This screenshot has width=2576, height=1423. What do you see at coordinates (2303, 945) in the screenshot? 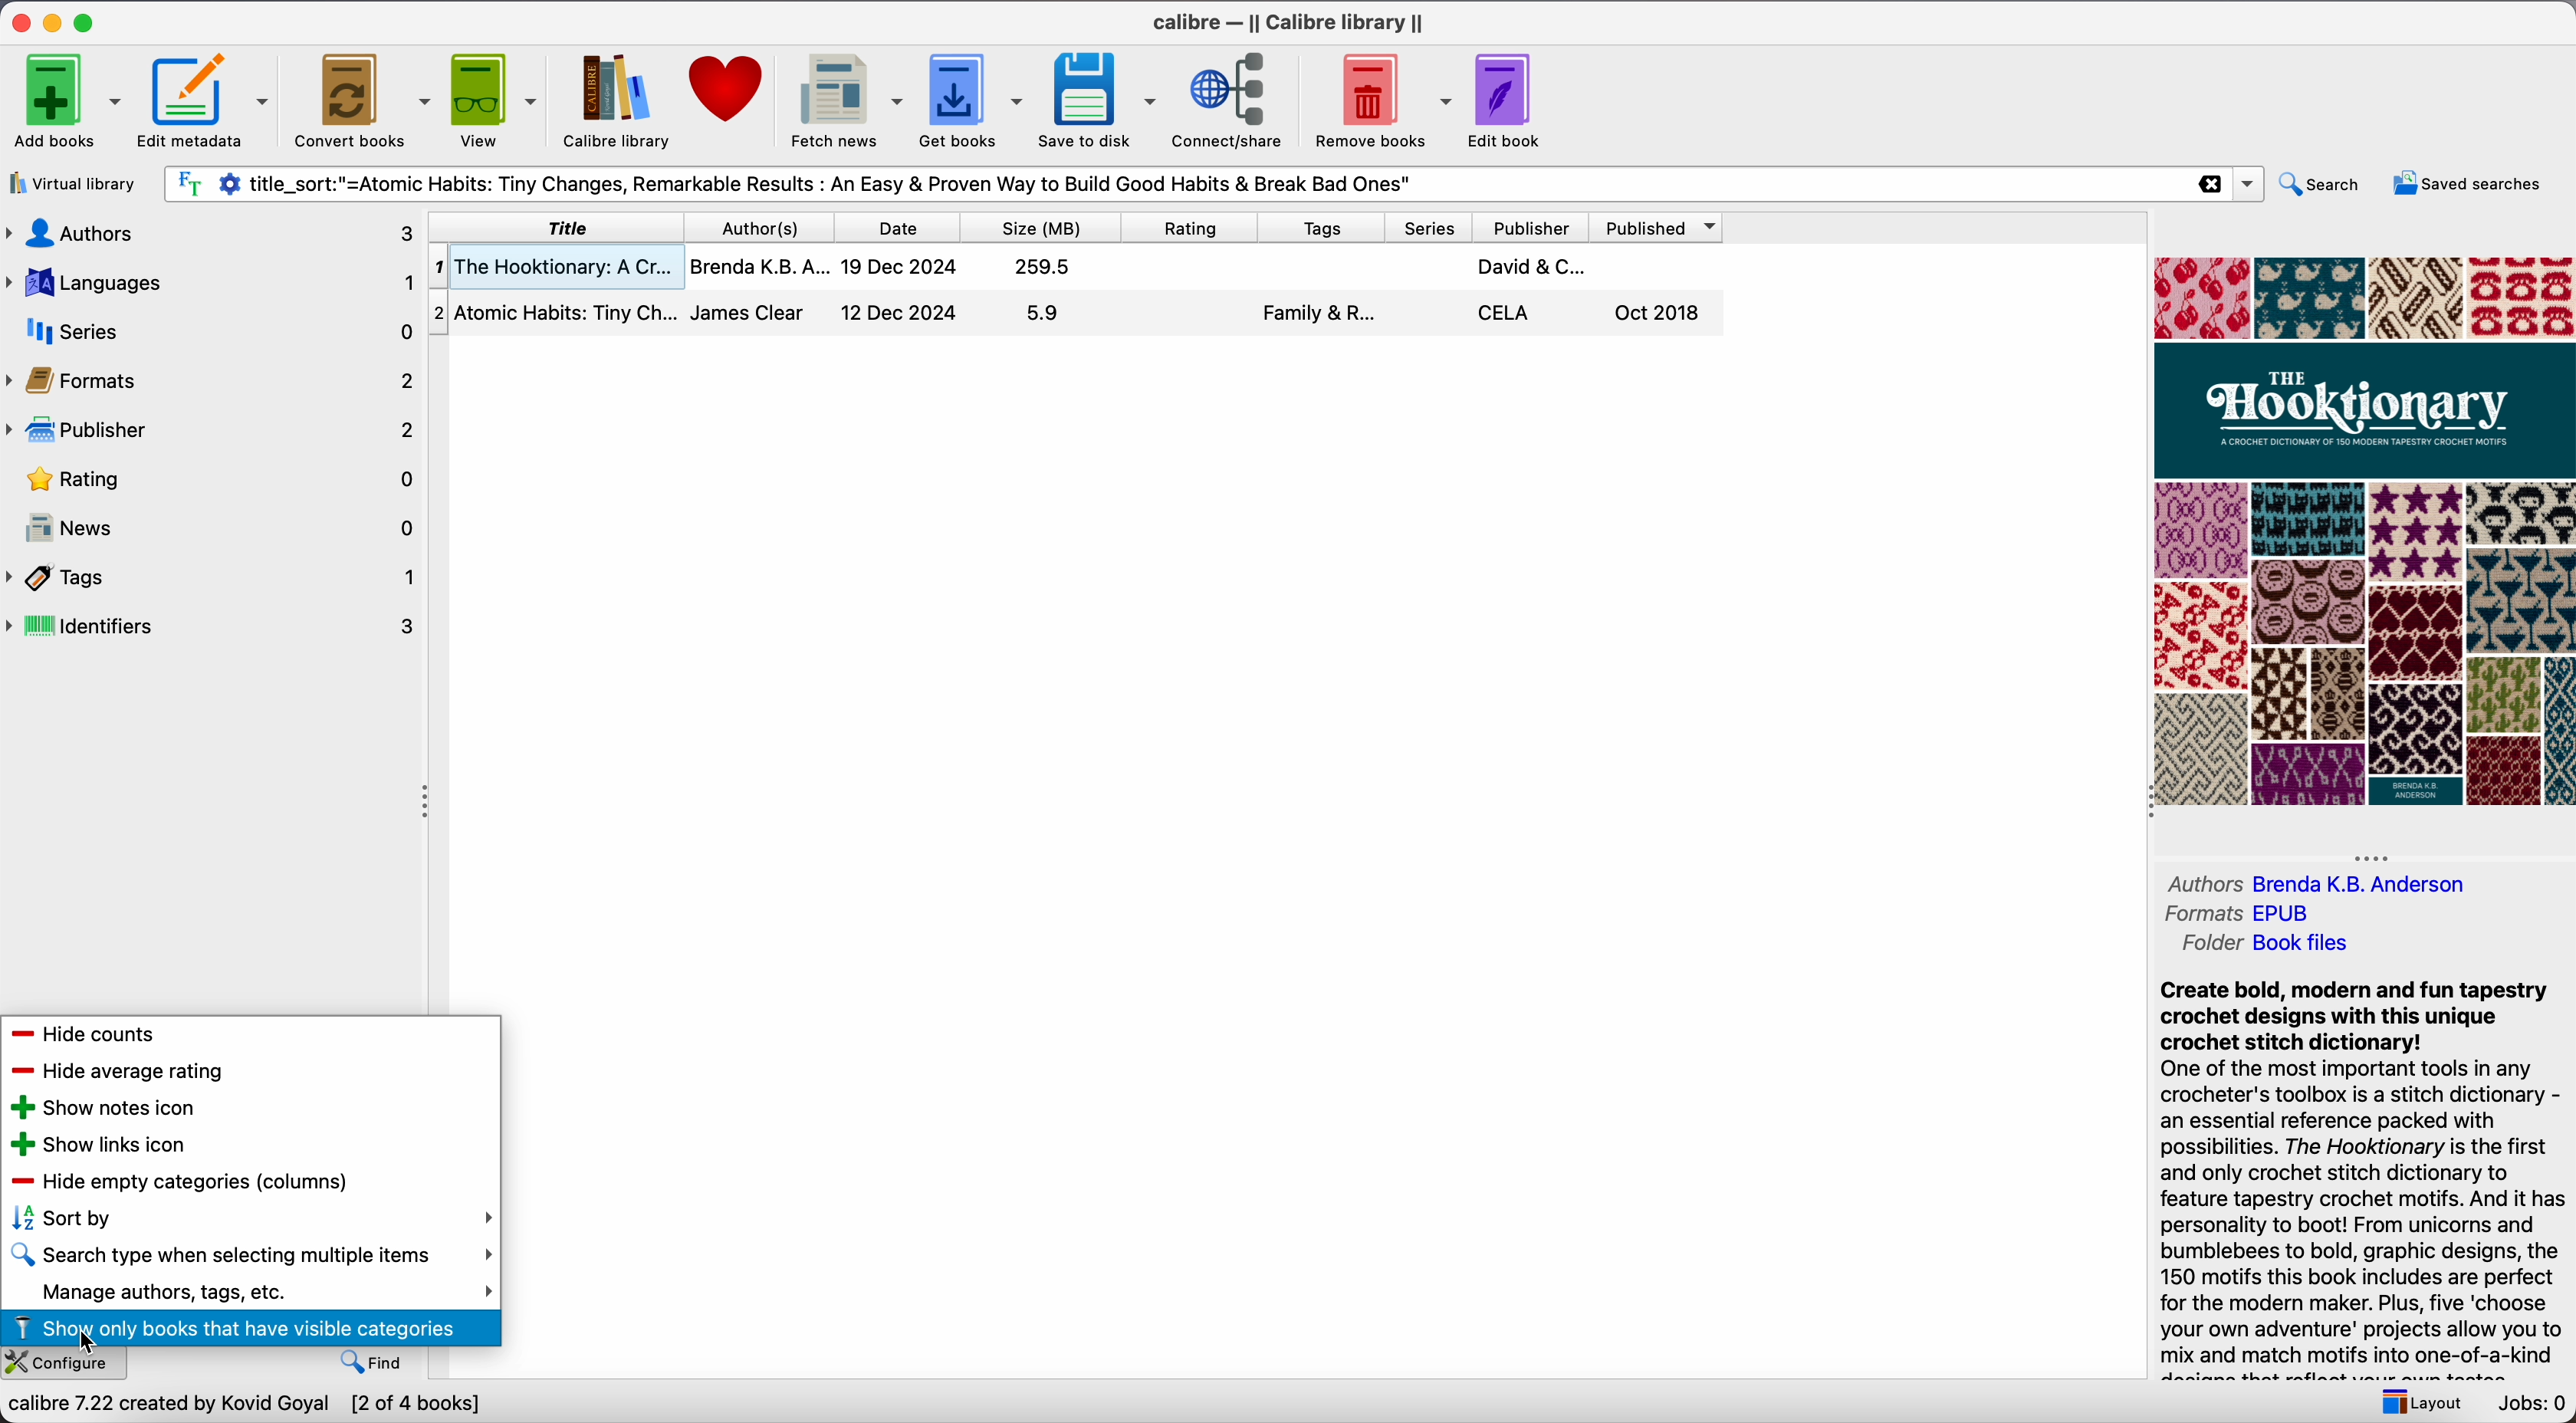
I see `Book files` at bounding box center [2303, 945].